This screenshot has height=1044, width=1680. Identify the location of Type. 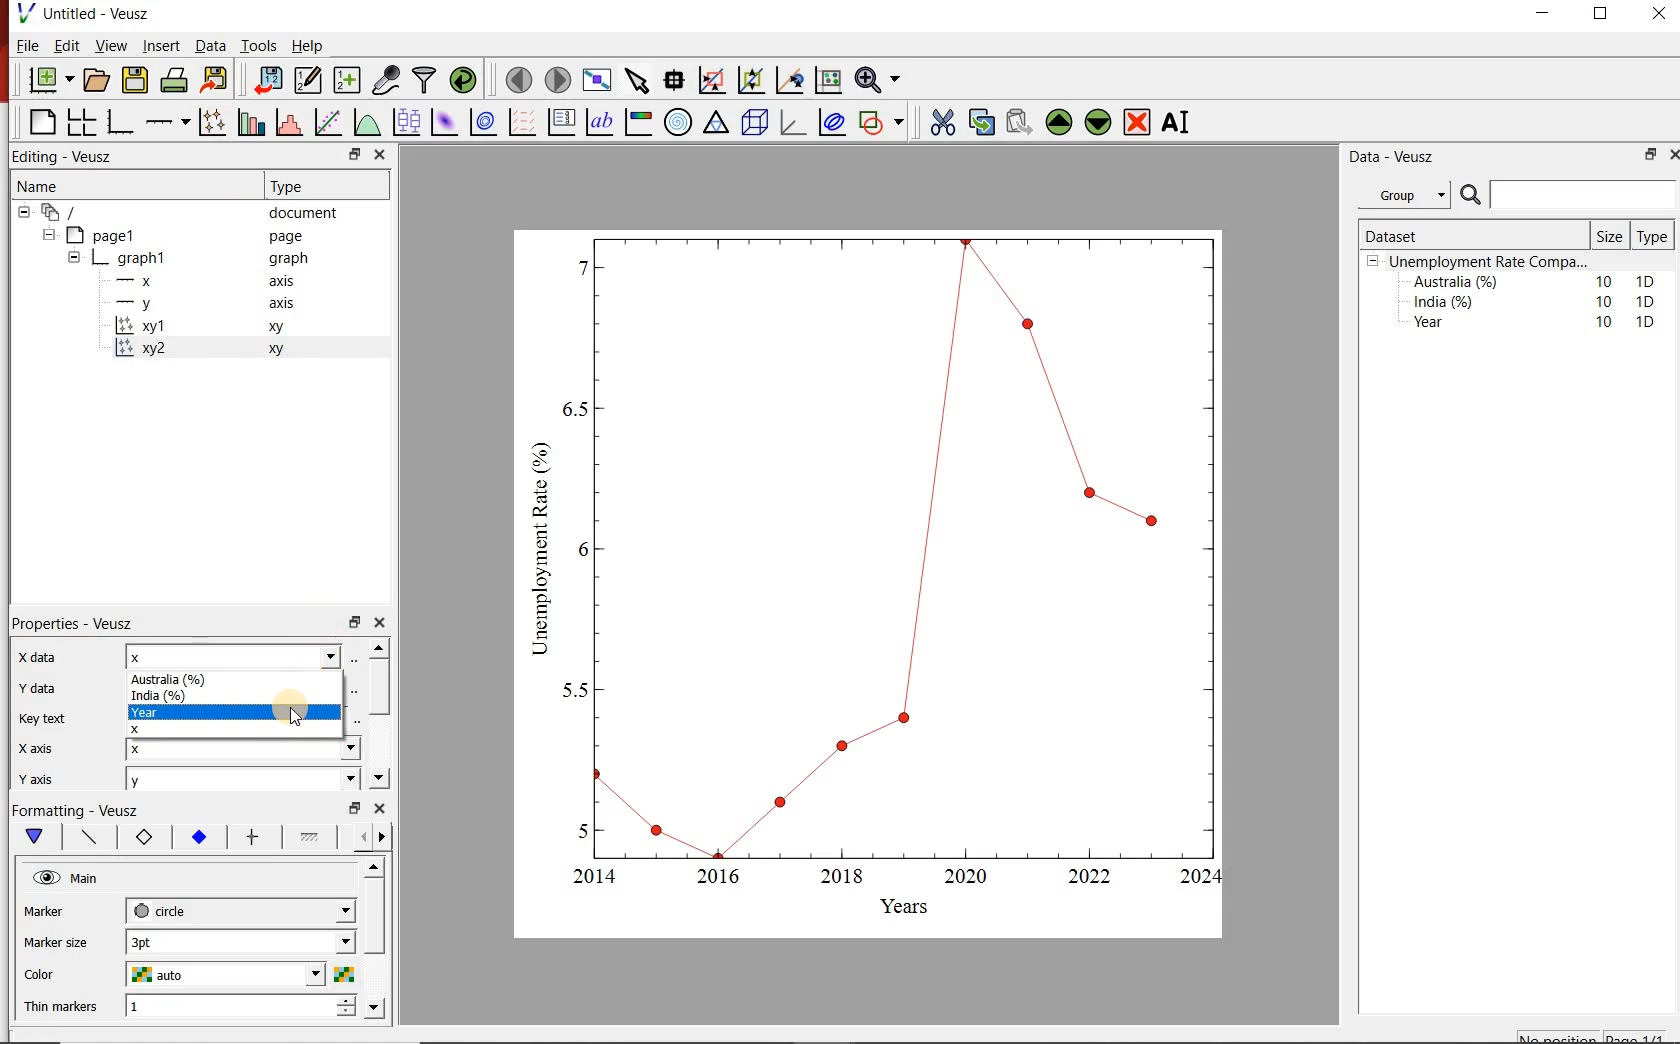
(1651, 237).